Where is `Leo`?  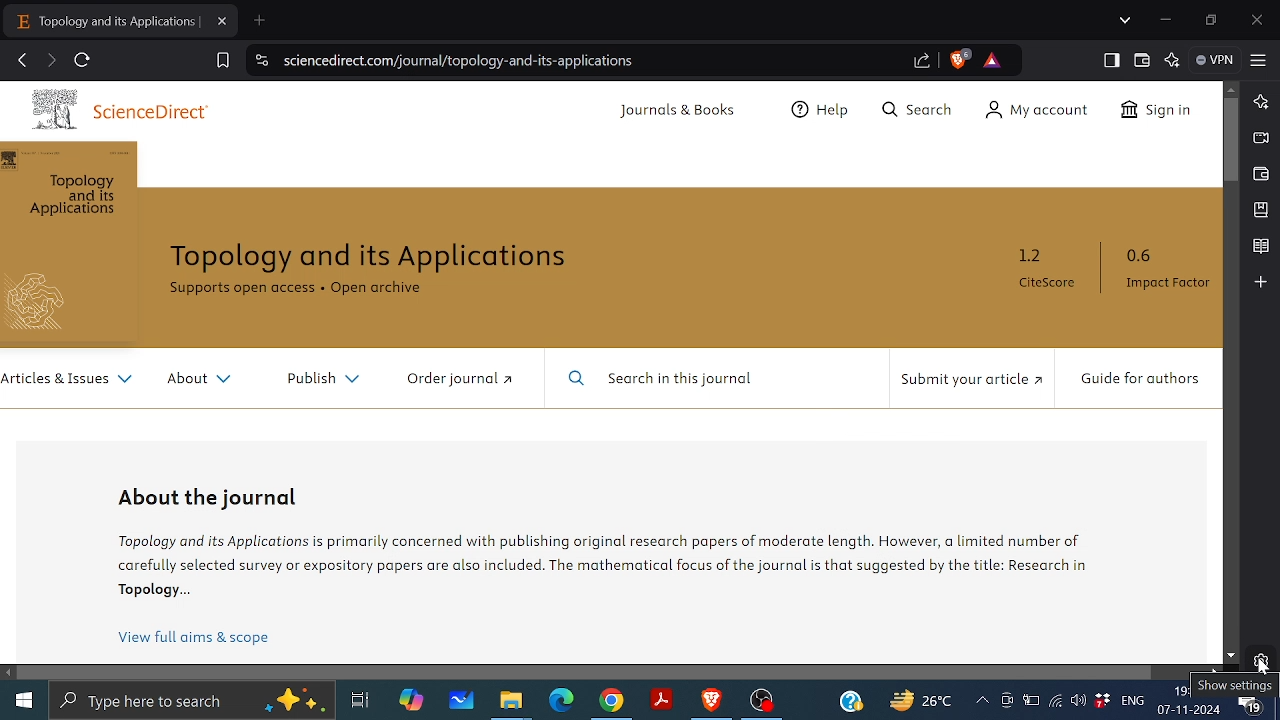
Leo is located at coordinates (1260, 101).